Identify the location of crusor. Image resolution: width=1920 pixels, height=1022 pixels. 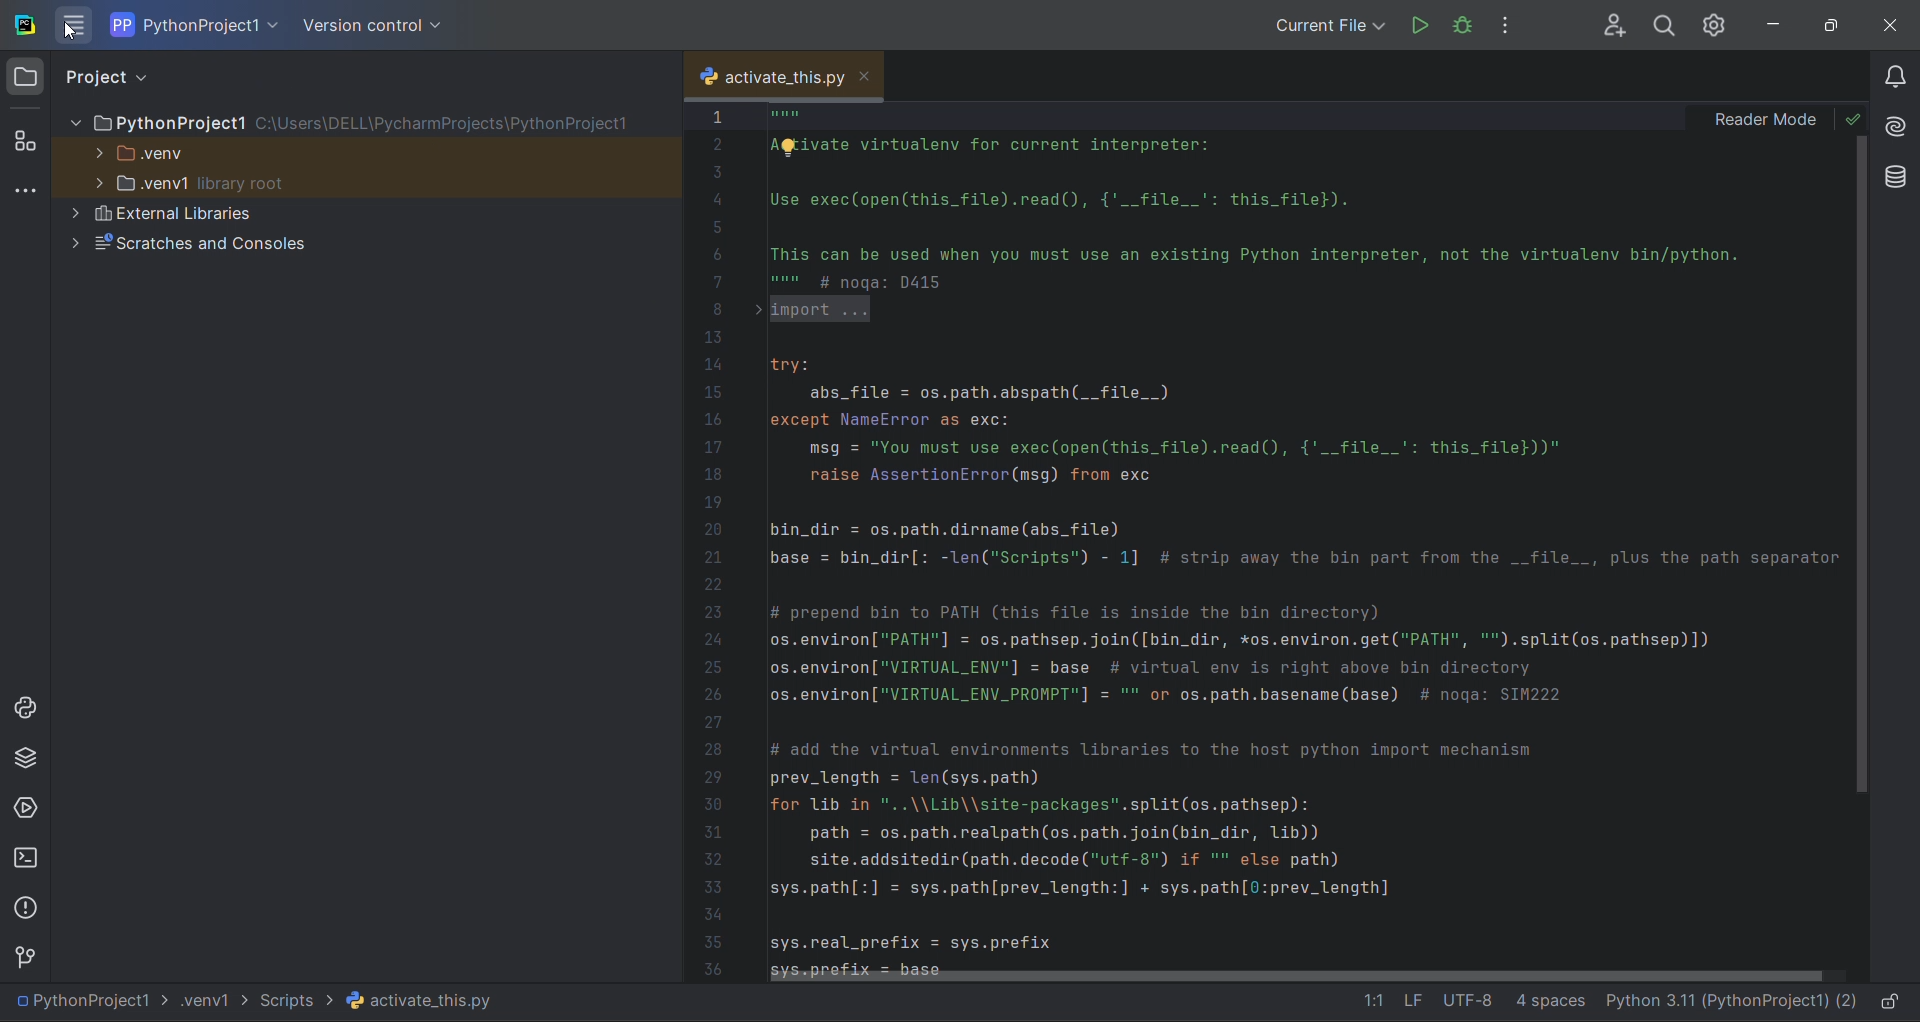
(74, 33).